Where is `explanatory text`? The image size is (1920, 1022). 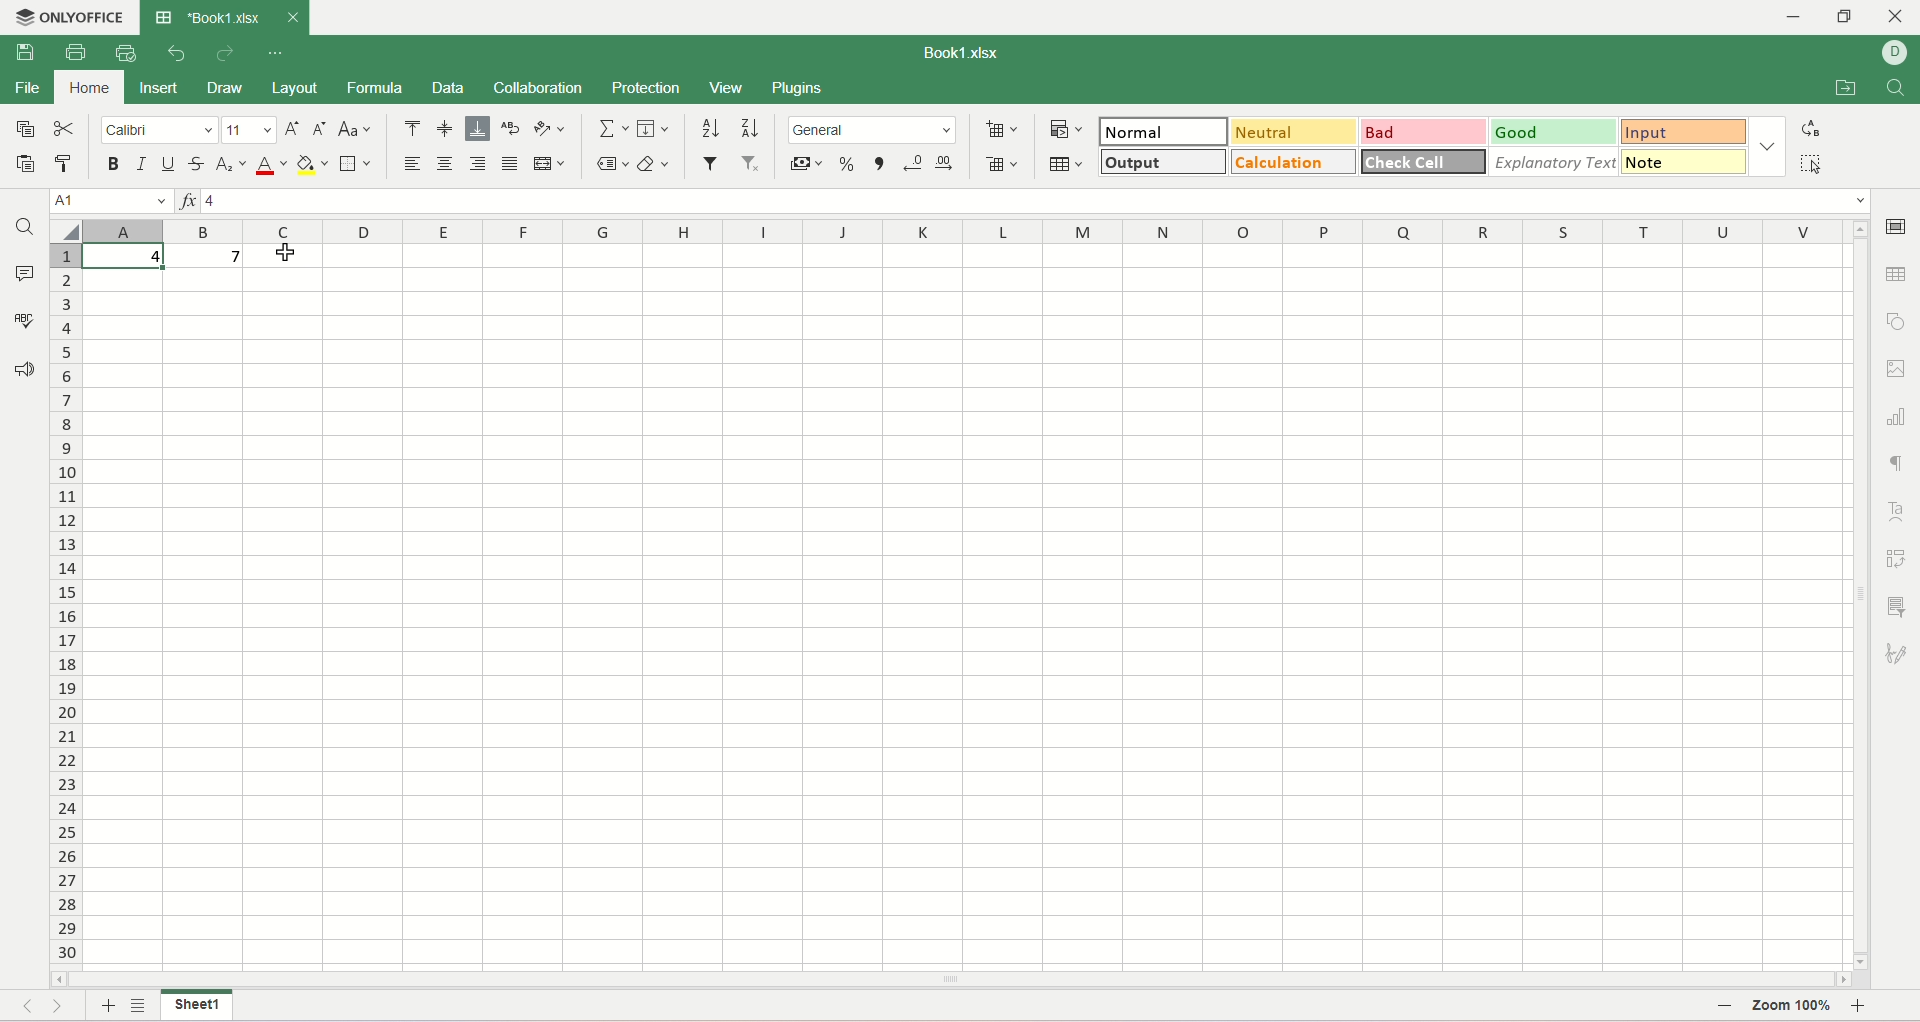 explanatory text is located at coordinates (1554, 161).